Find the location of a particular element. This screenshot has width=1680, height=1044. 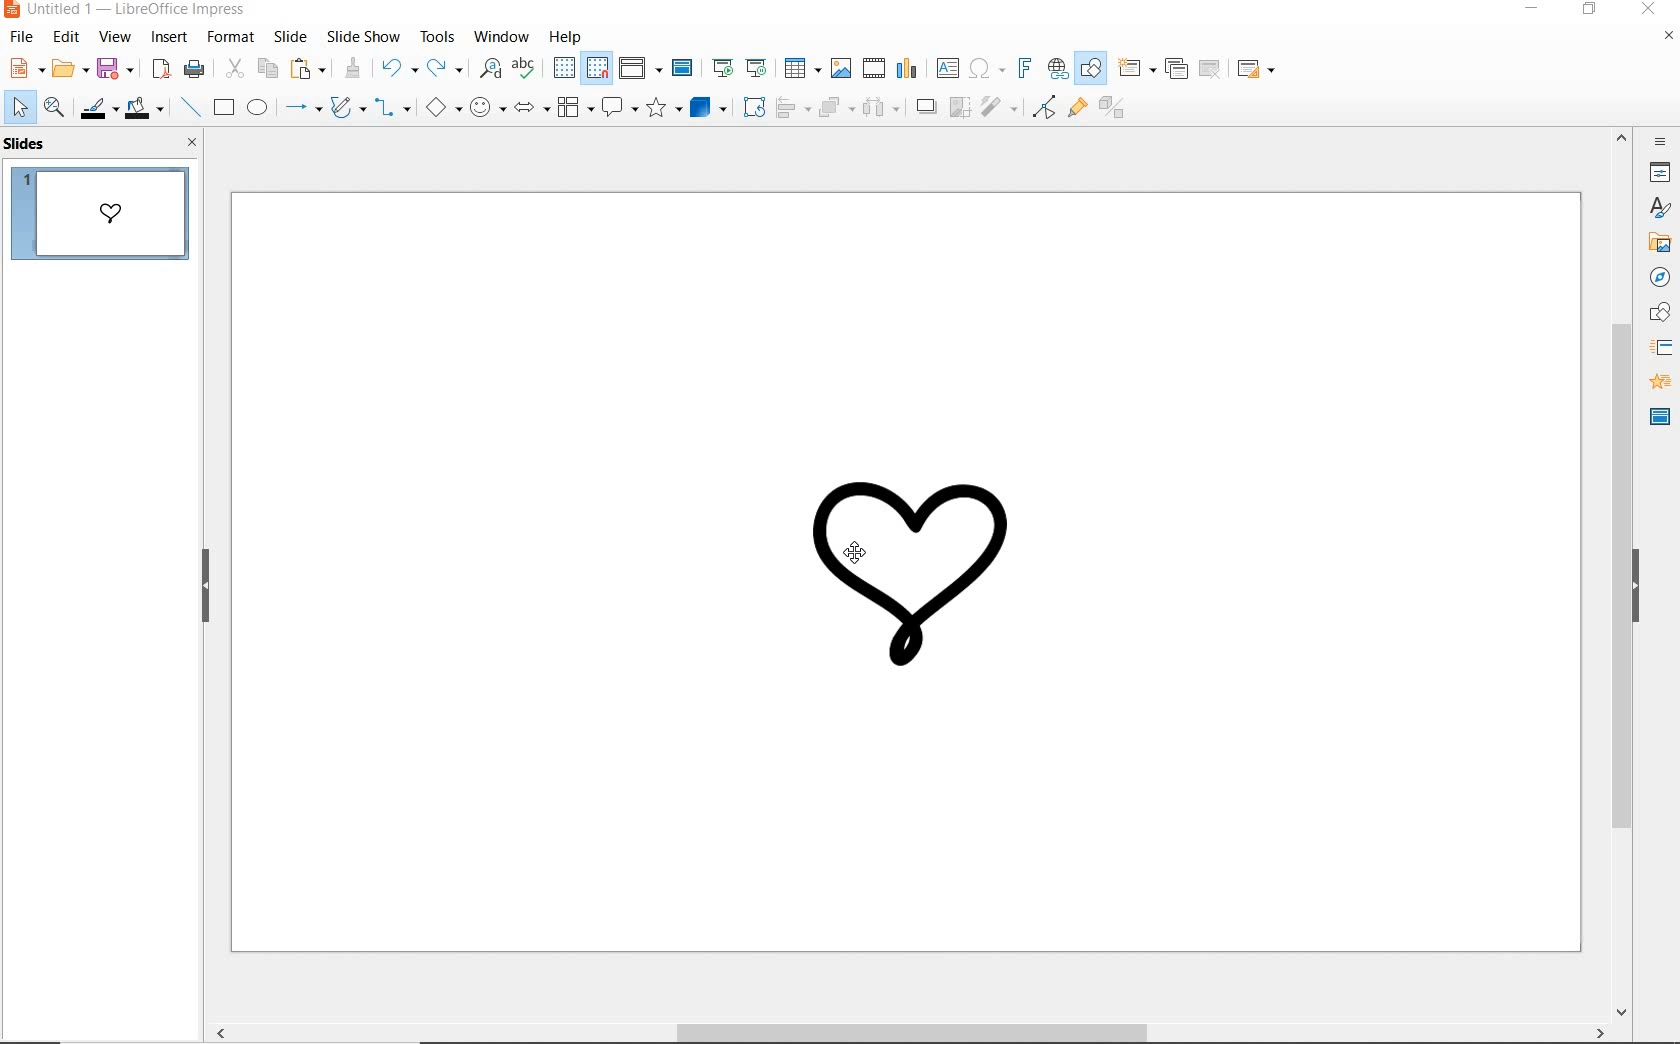

ANIMATION is located at coordinates (1660, 382).